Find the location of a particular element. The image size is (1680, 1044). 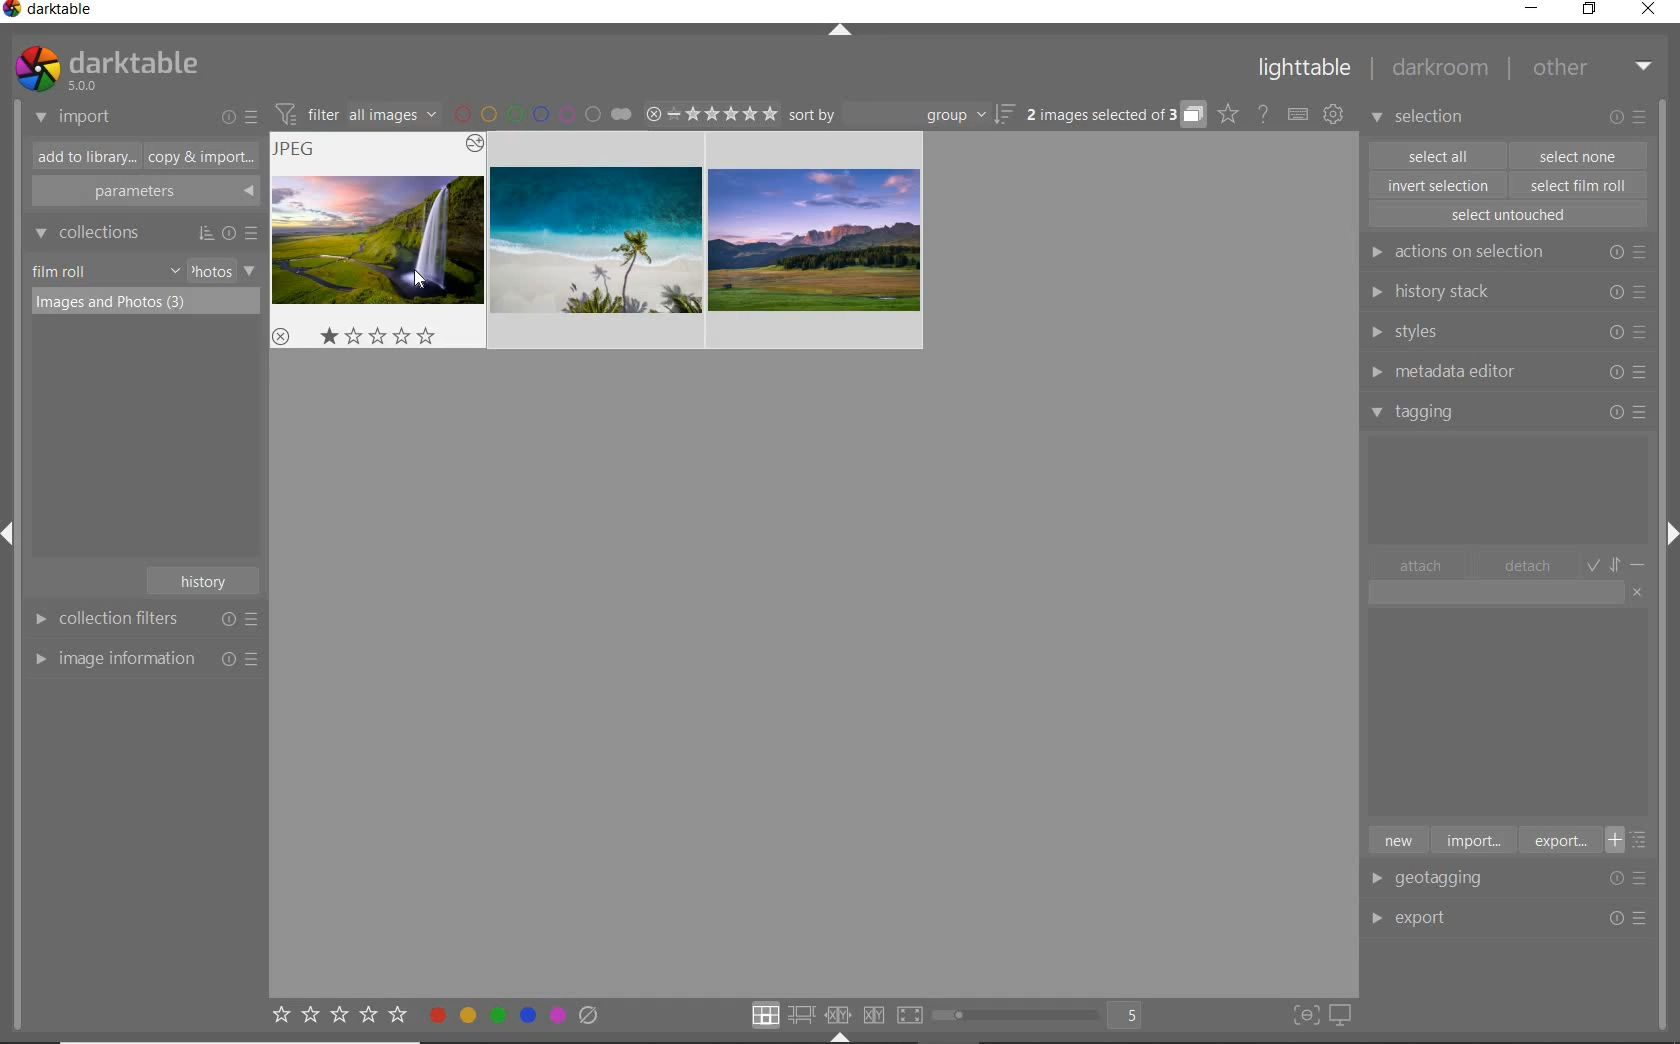

lighttable is located at coordinates (1305, 72).